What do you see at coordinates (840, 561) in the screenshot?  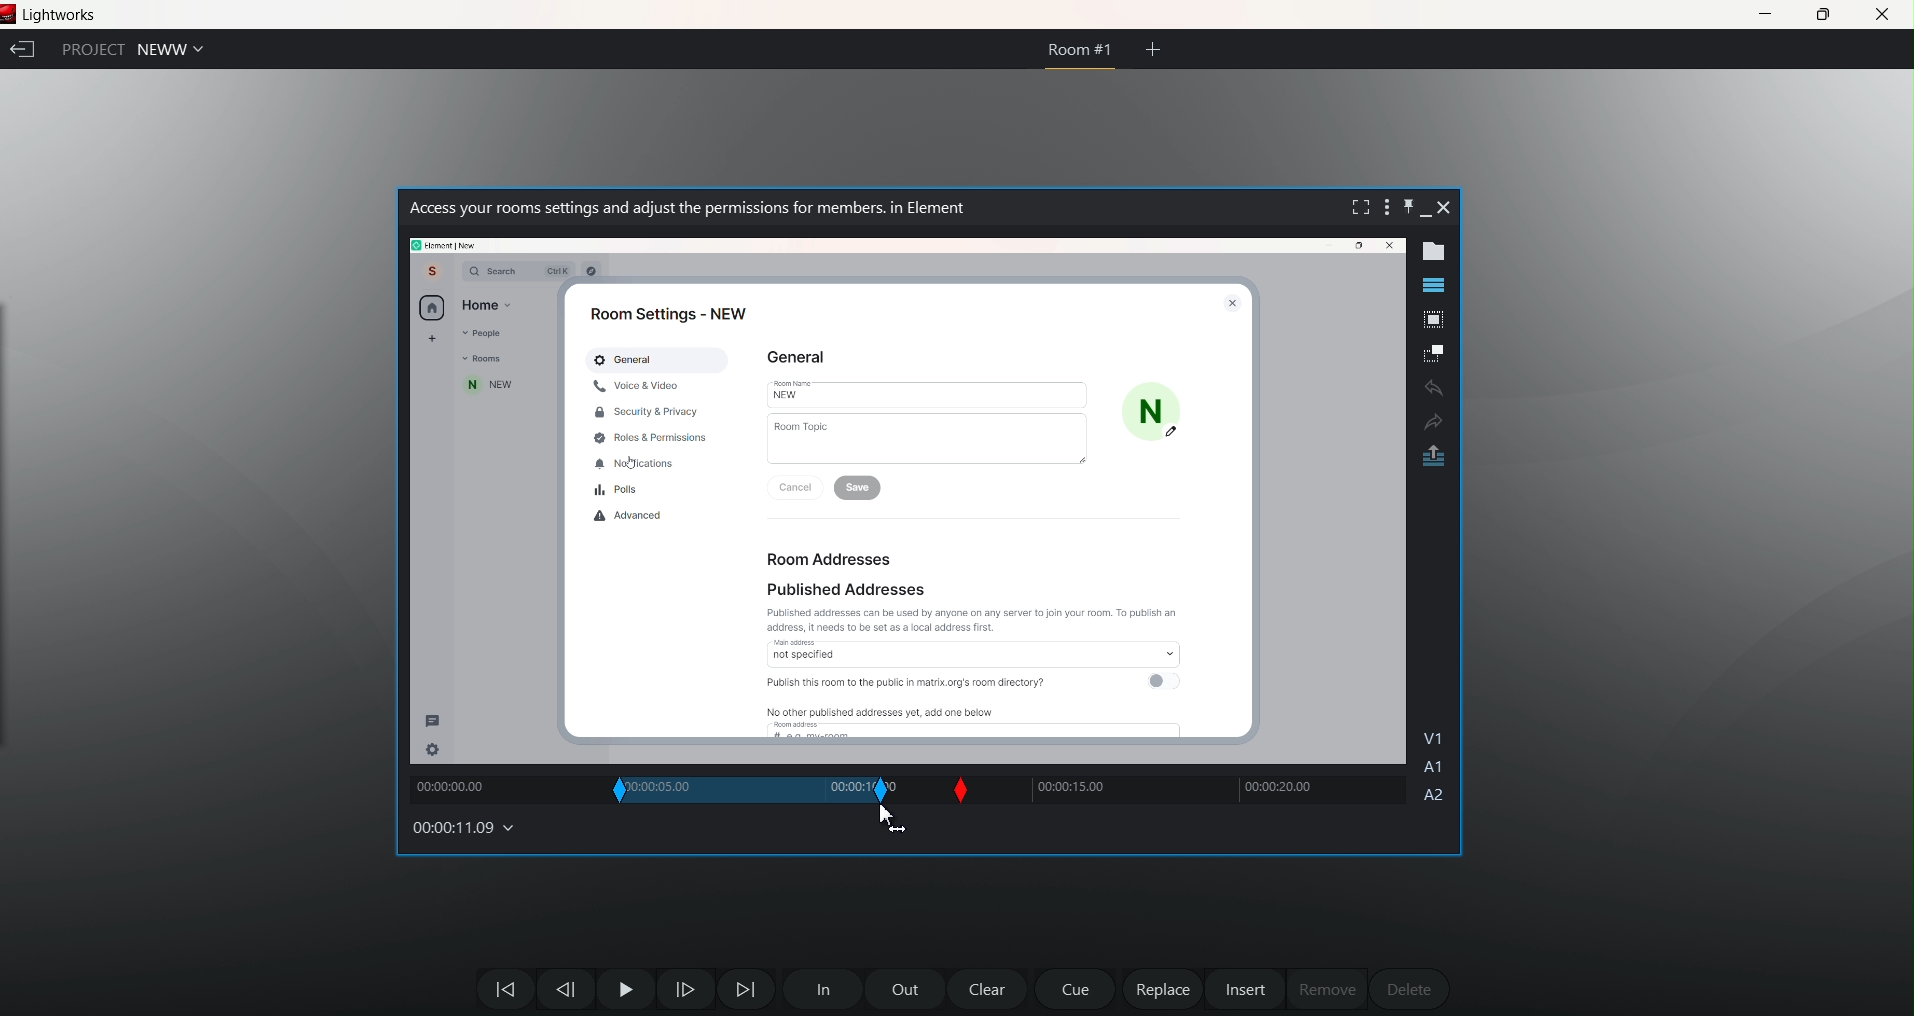 I see `Room Addresses` at bounding box center [840, 561].